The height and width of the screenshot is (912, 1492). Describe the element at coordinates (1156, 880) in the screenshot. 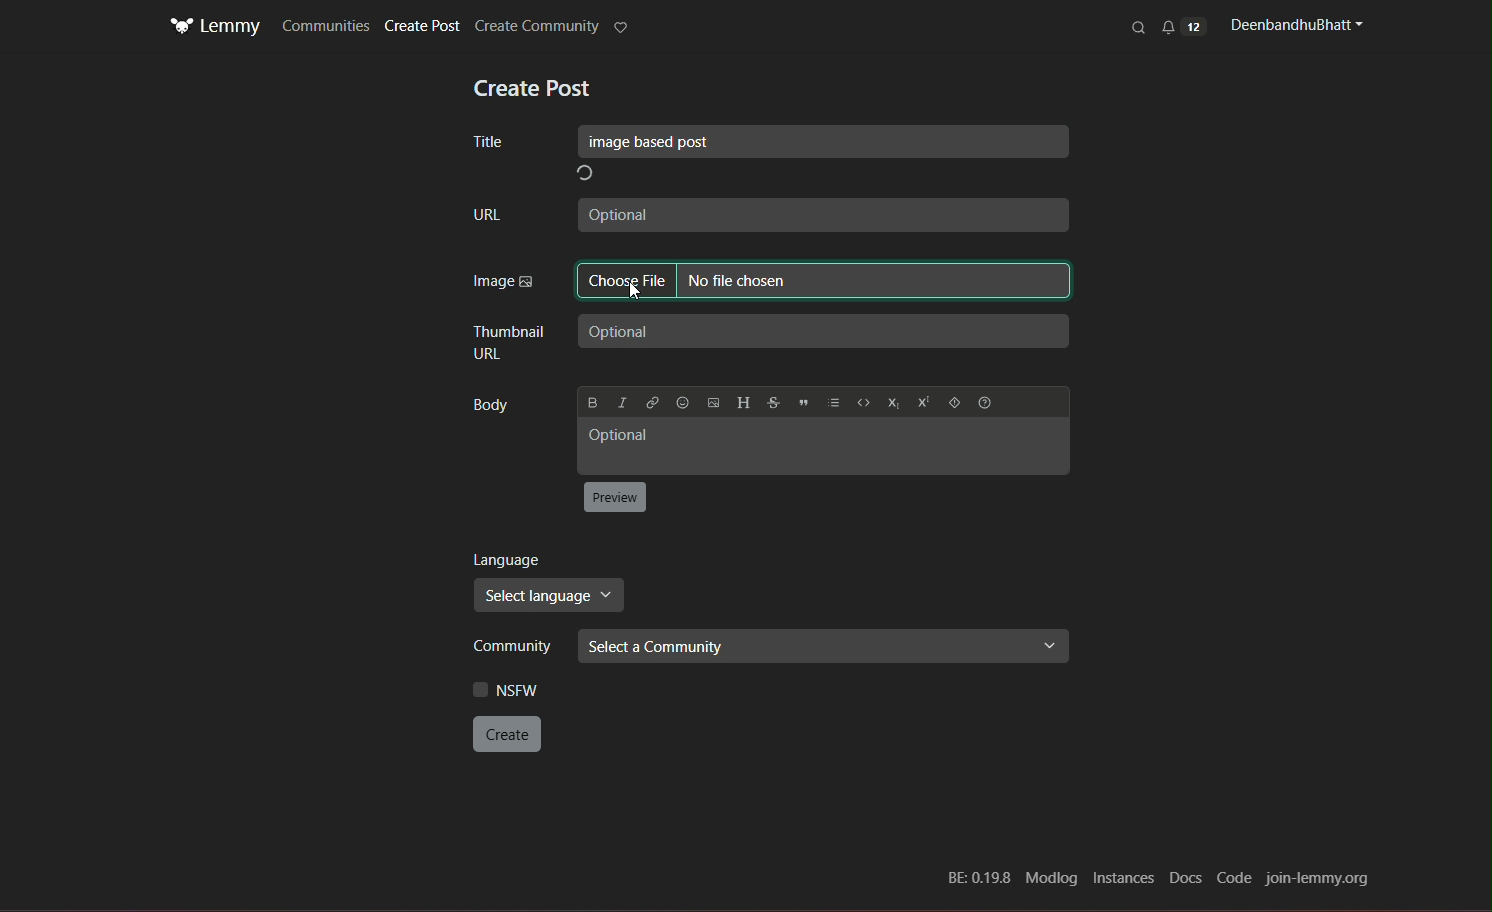

I see `BE0.198 Modiog Instances Docs Code join-lemmy.org` at that location.